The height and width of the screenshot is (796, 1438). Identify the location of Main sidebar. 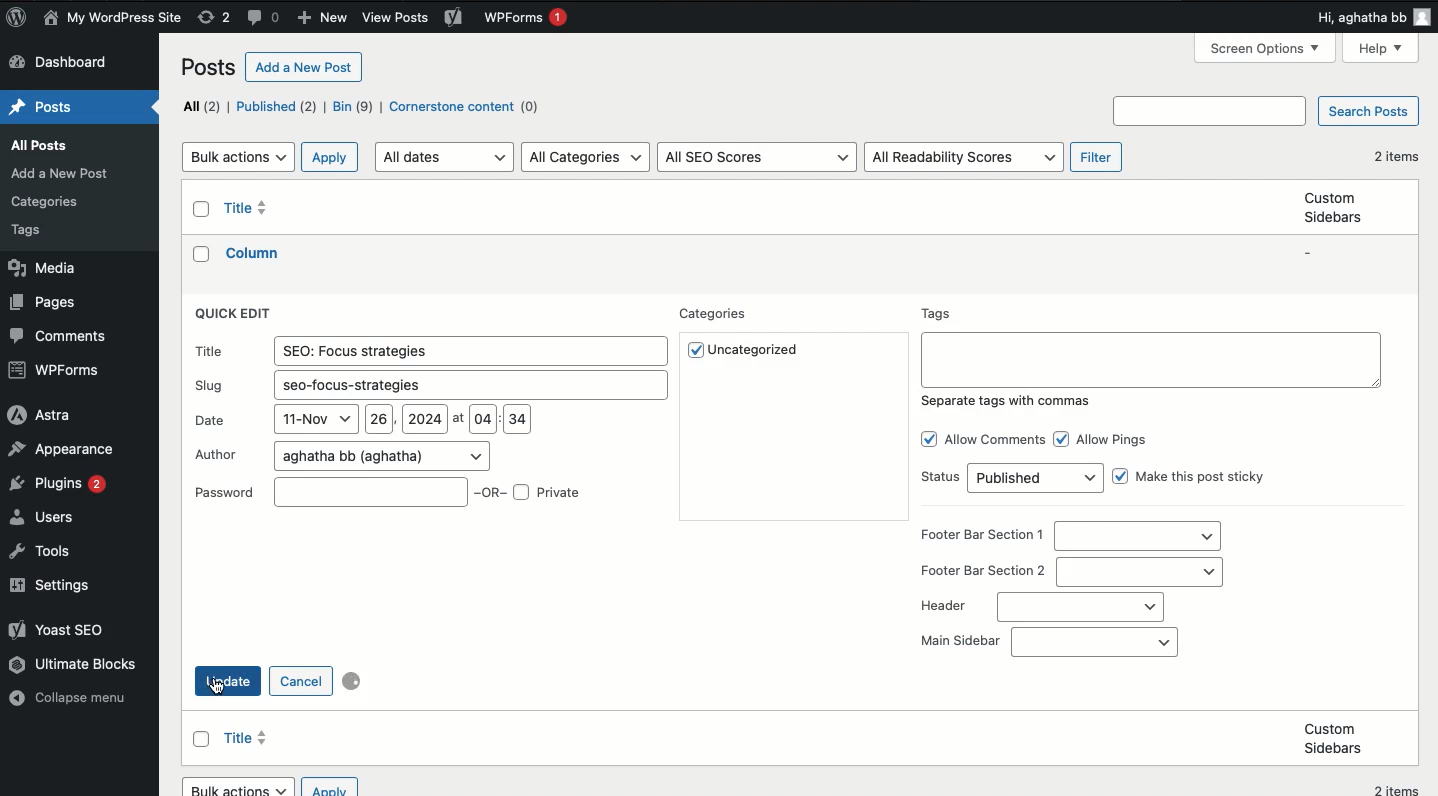
(962, 642).